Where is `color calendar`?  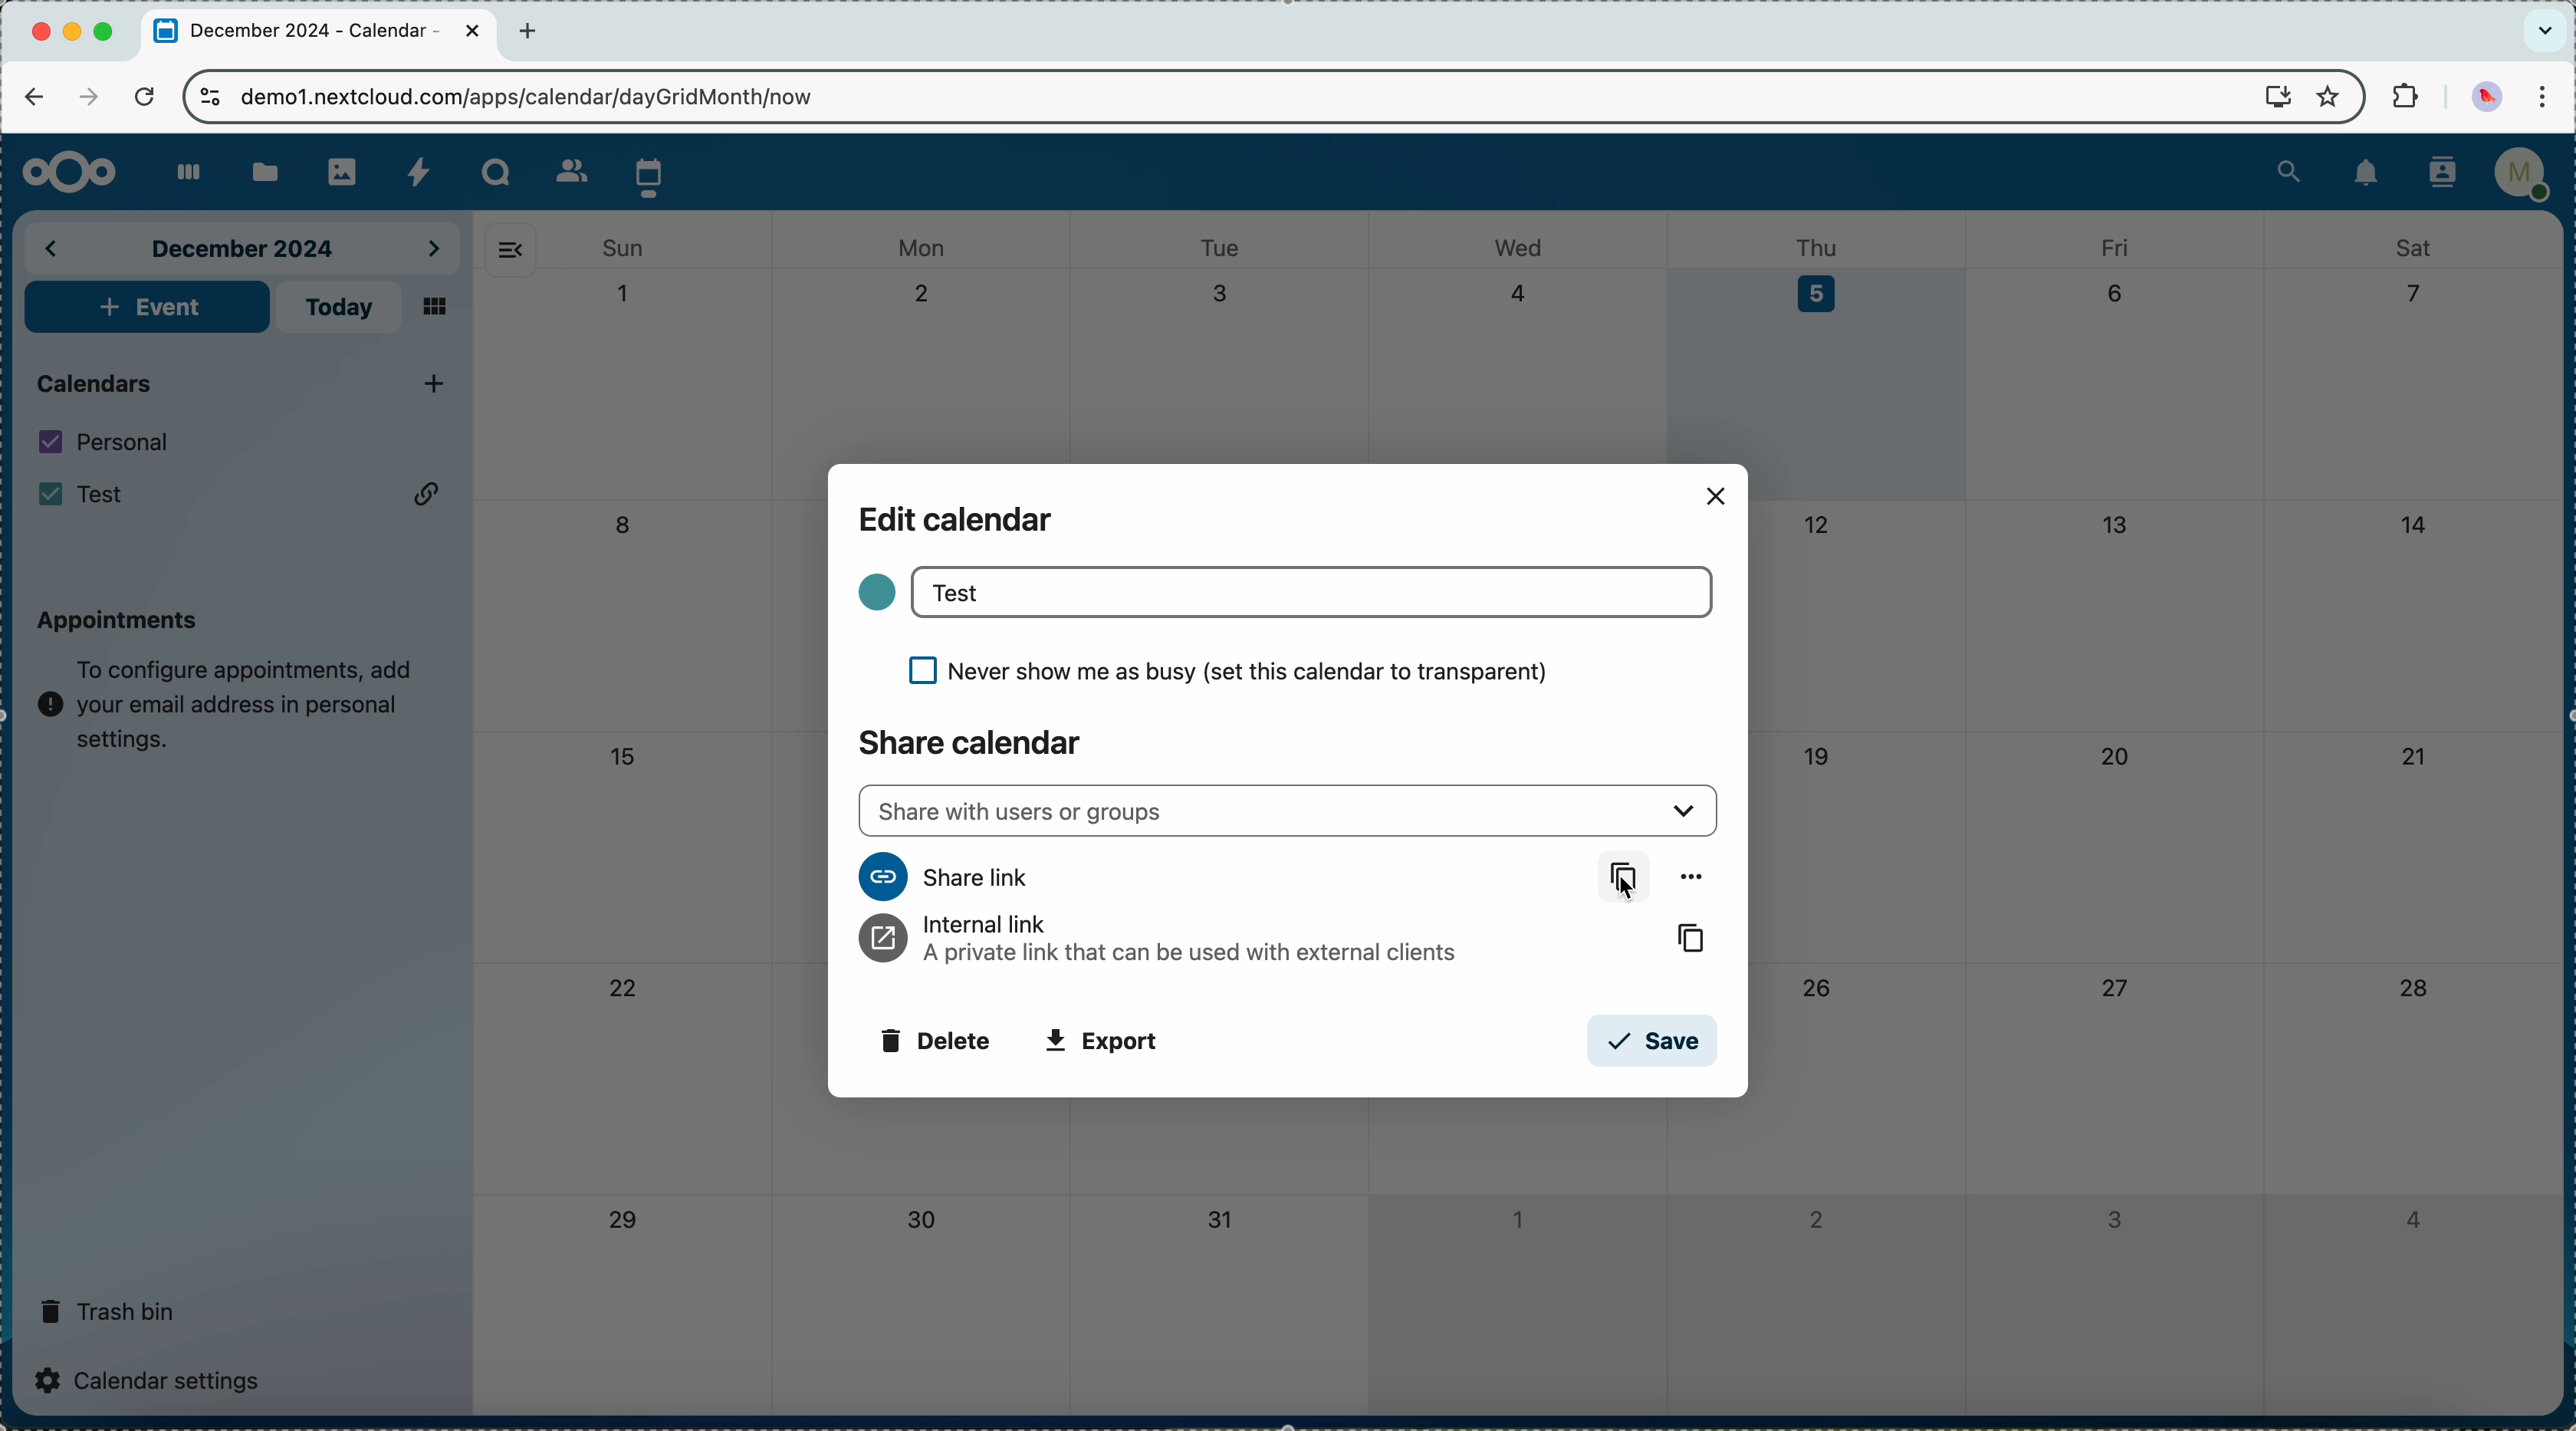 color calendar is located at coordinates (872, 593).